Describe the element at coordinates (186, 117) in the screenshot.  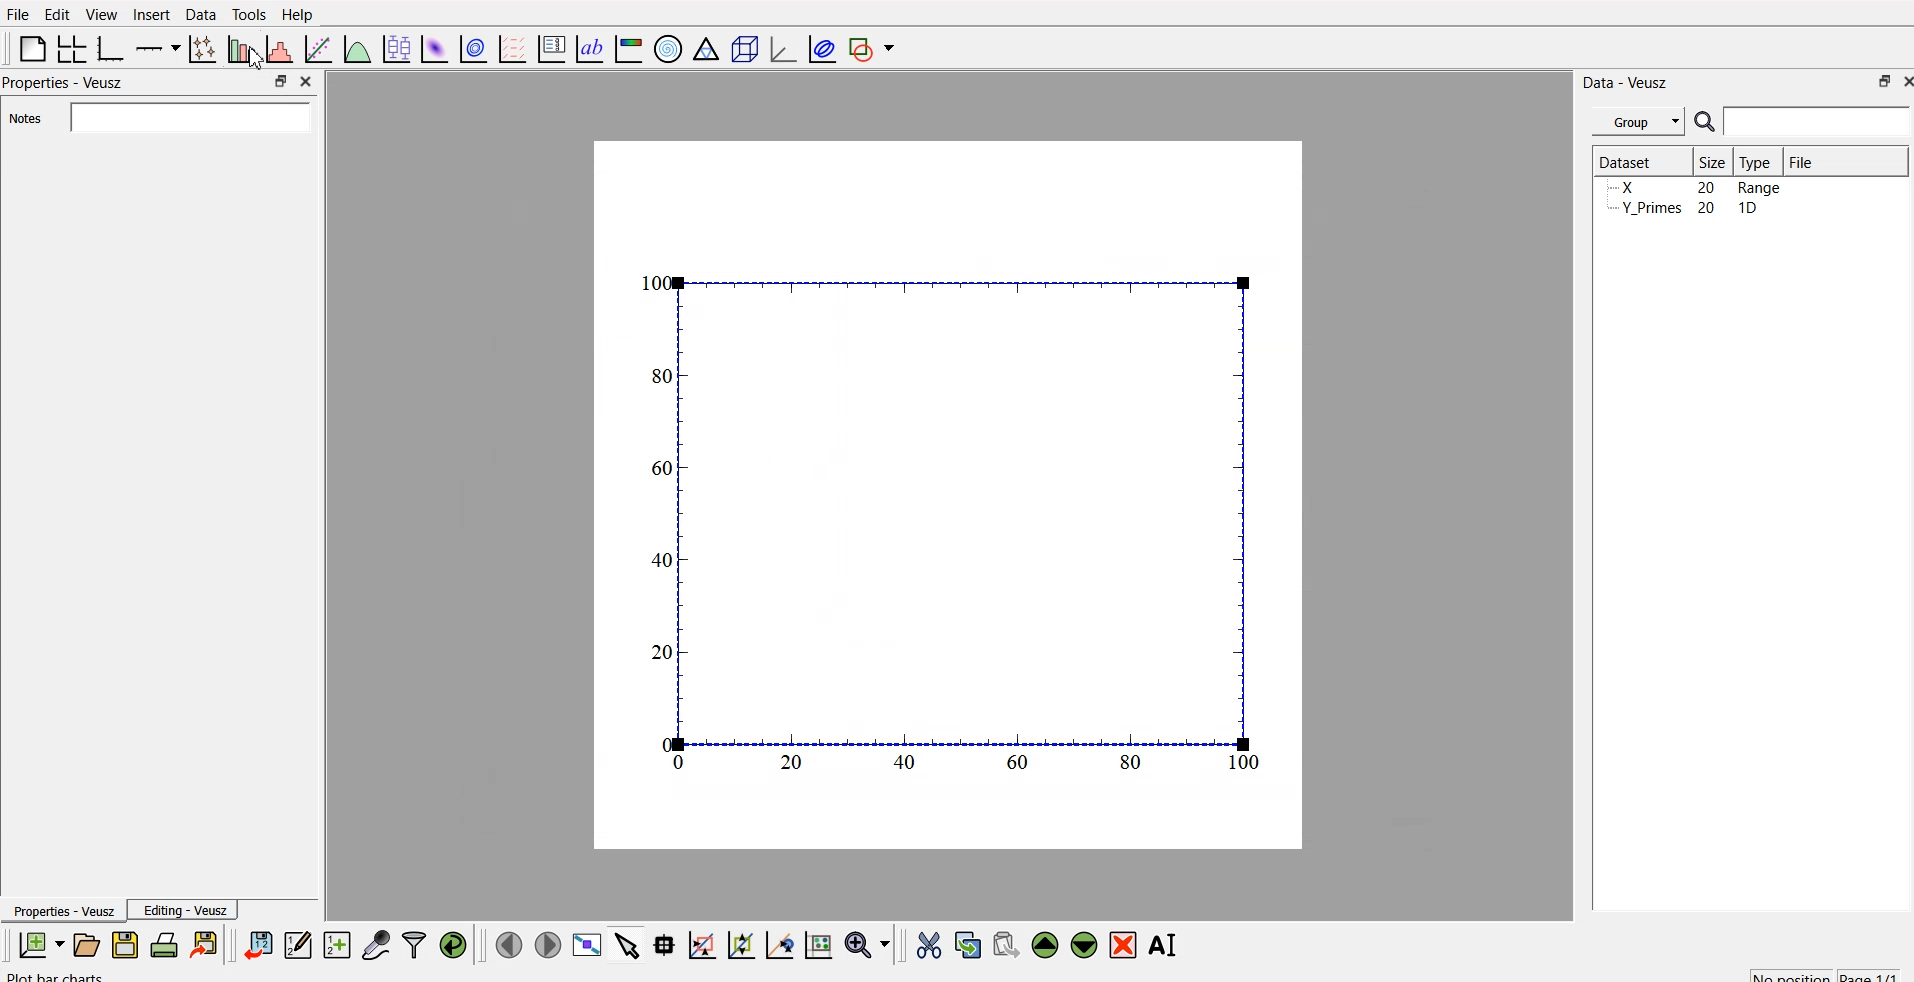
I see `search bar` at that location.